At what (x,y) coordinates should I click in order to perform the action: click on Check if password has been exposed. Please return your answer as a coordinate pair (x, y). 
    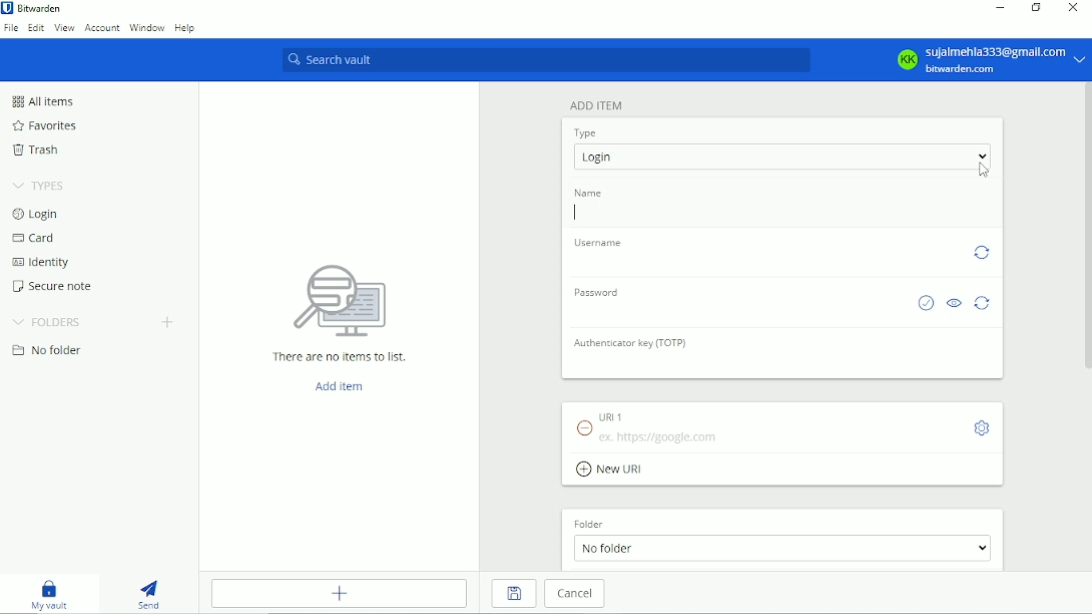
    Looking at the image, I should click on (924, 303).